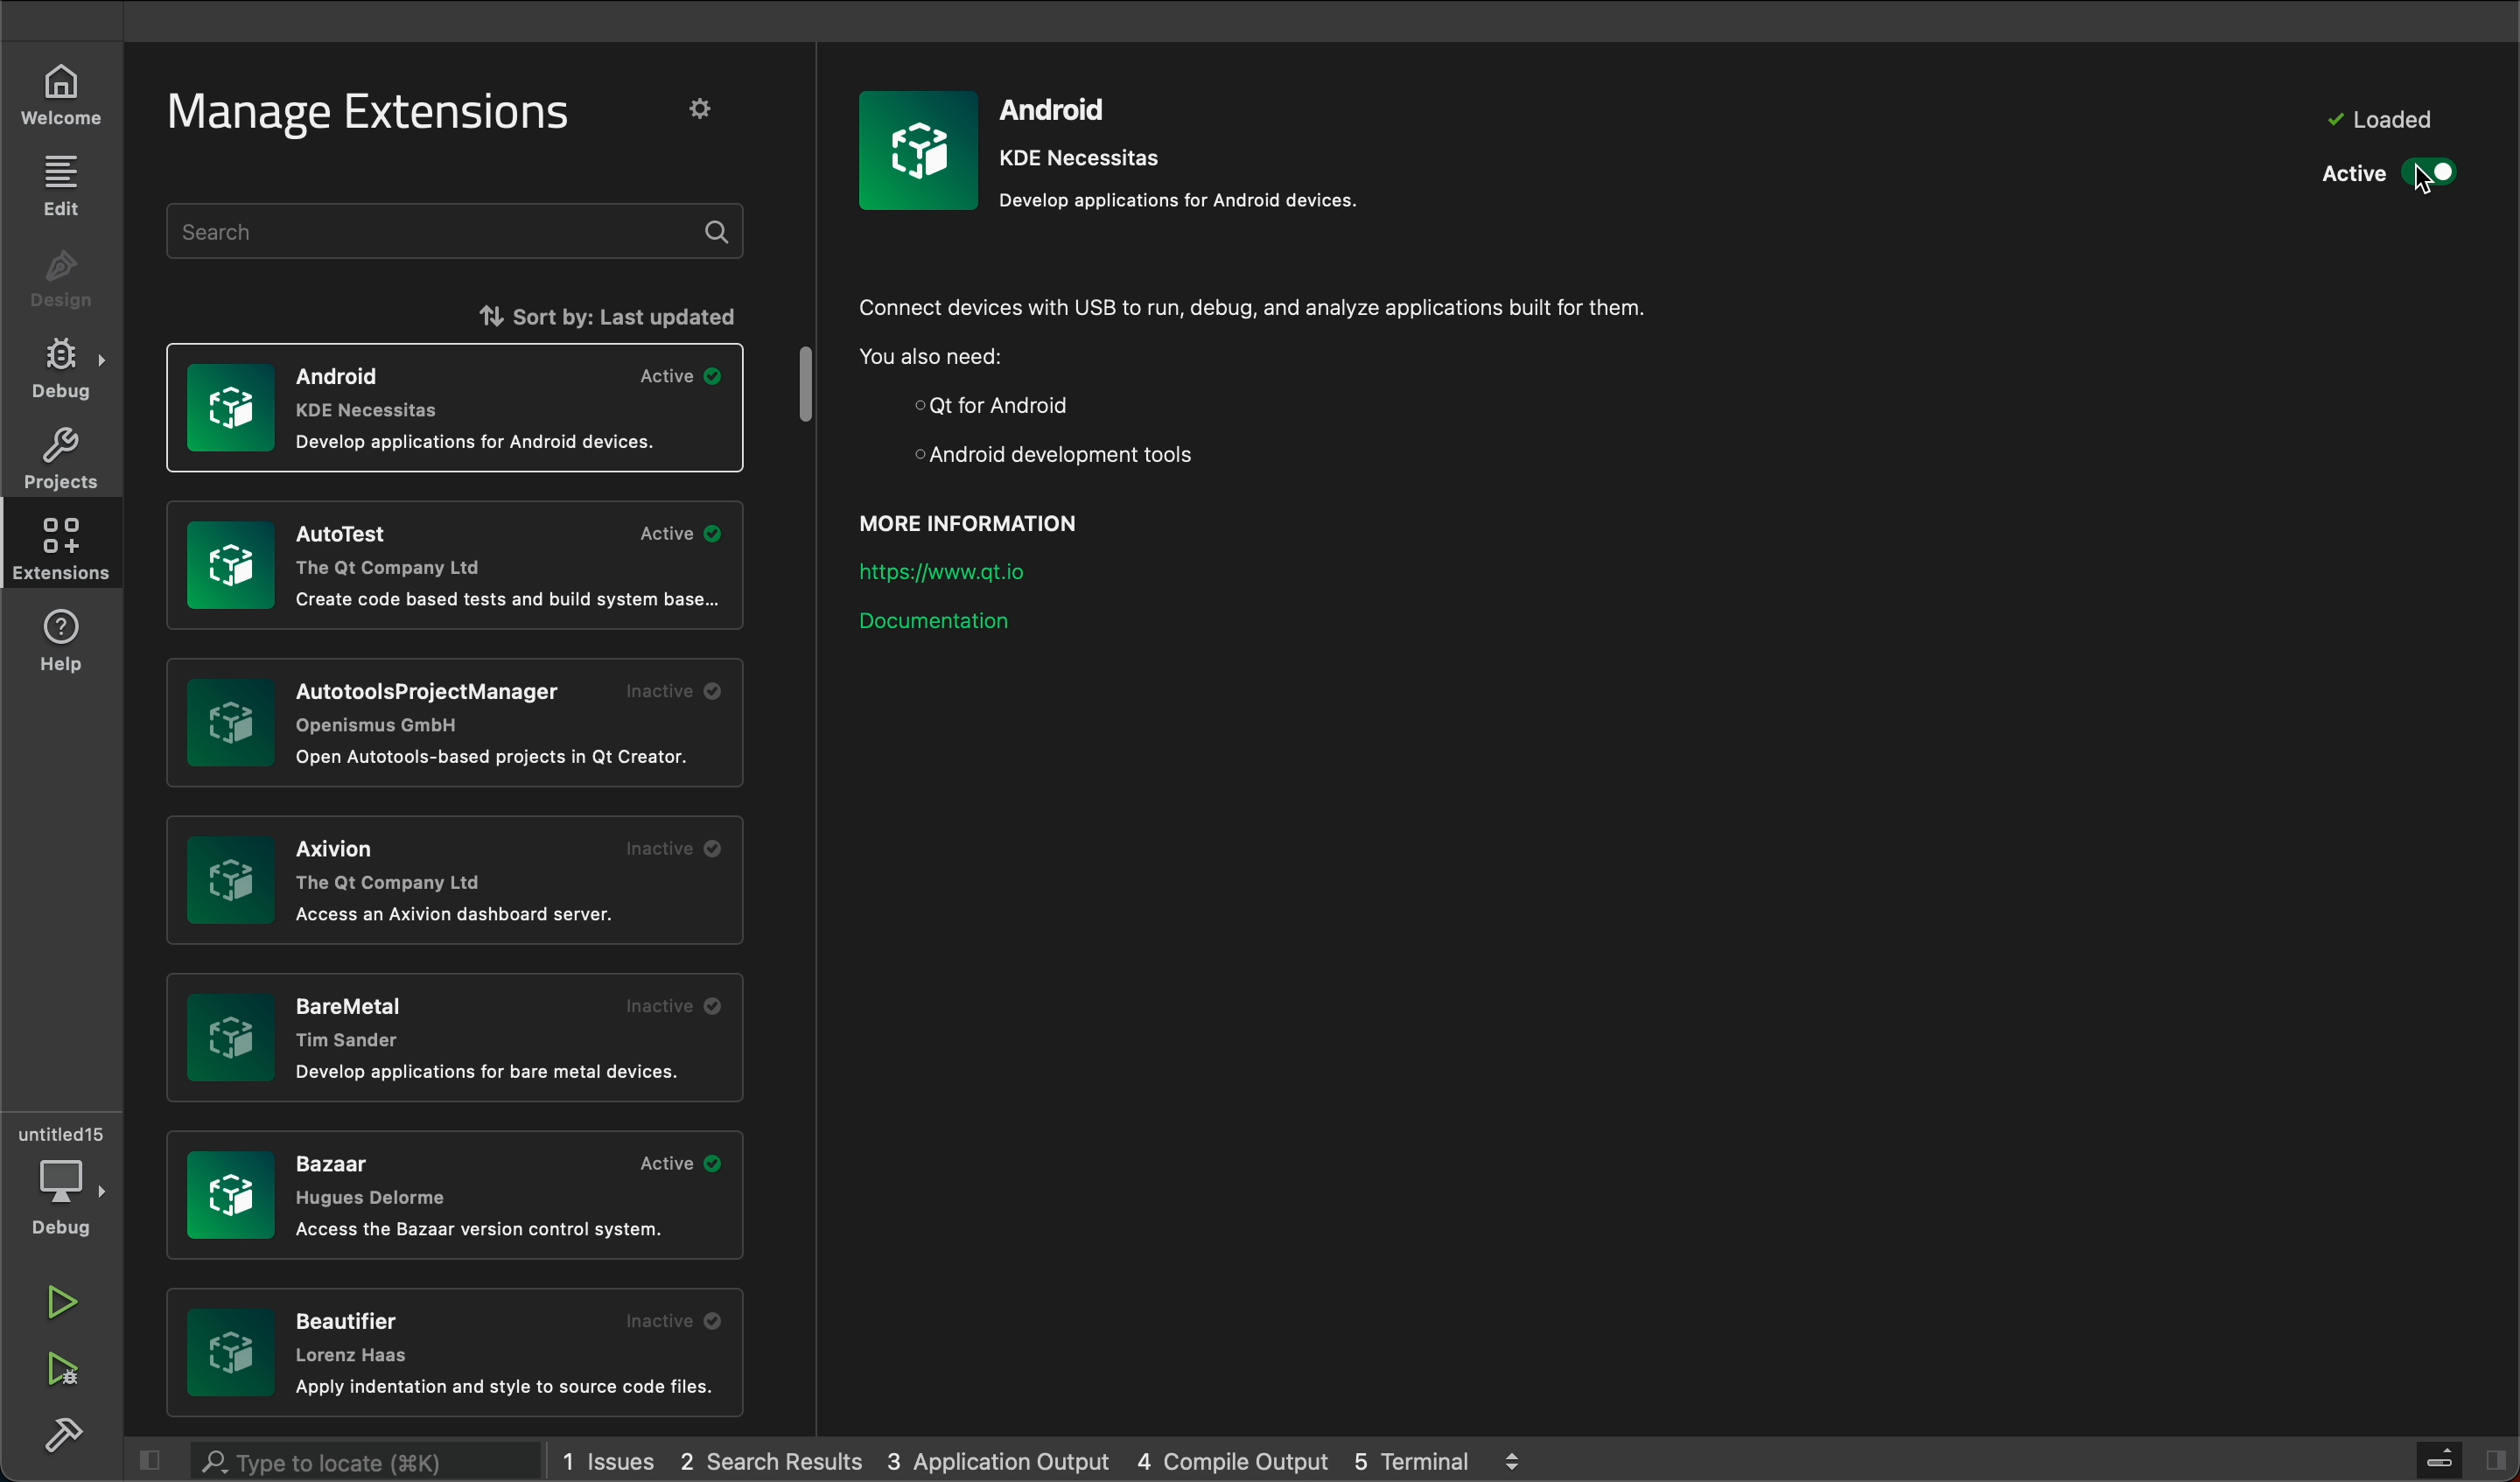 The width and height of the screenshot is (2520, 1482). What do you see at coordinates (453, 568) in the screenshot?
I see `extensions list` at bounding box center [453, 568].